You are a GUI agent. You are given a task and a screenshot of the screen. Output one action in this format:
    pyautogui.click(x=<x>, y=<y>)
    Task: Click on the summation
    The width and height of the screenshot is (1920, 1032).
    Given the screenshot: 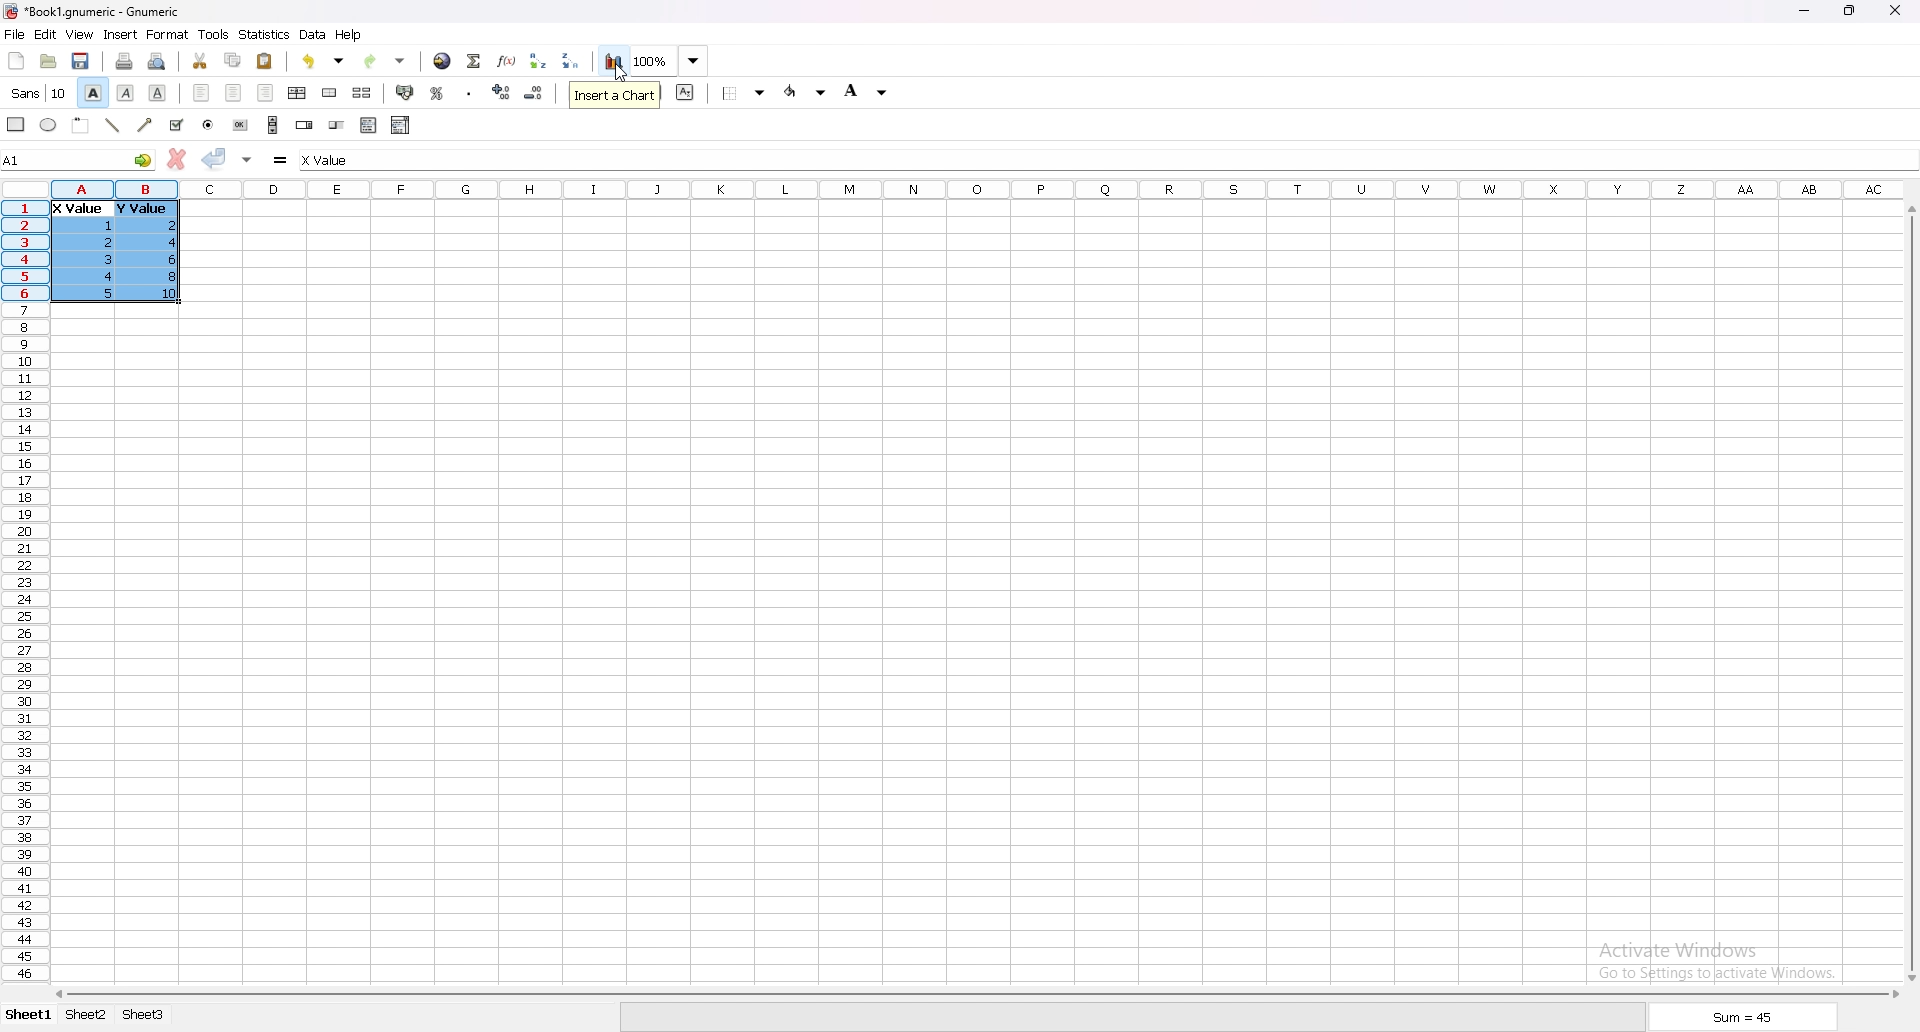 What is the action you would take?
    pyautogui.click(x=473, y=60)
    